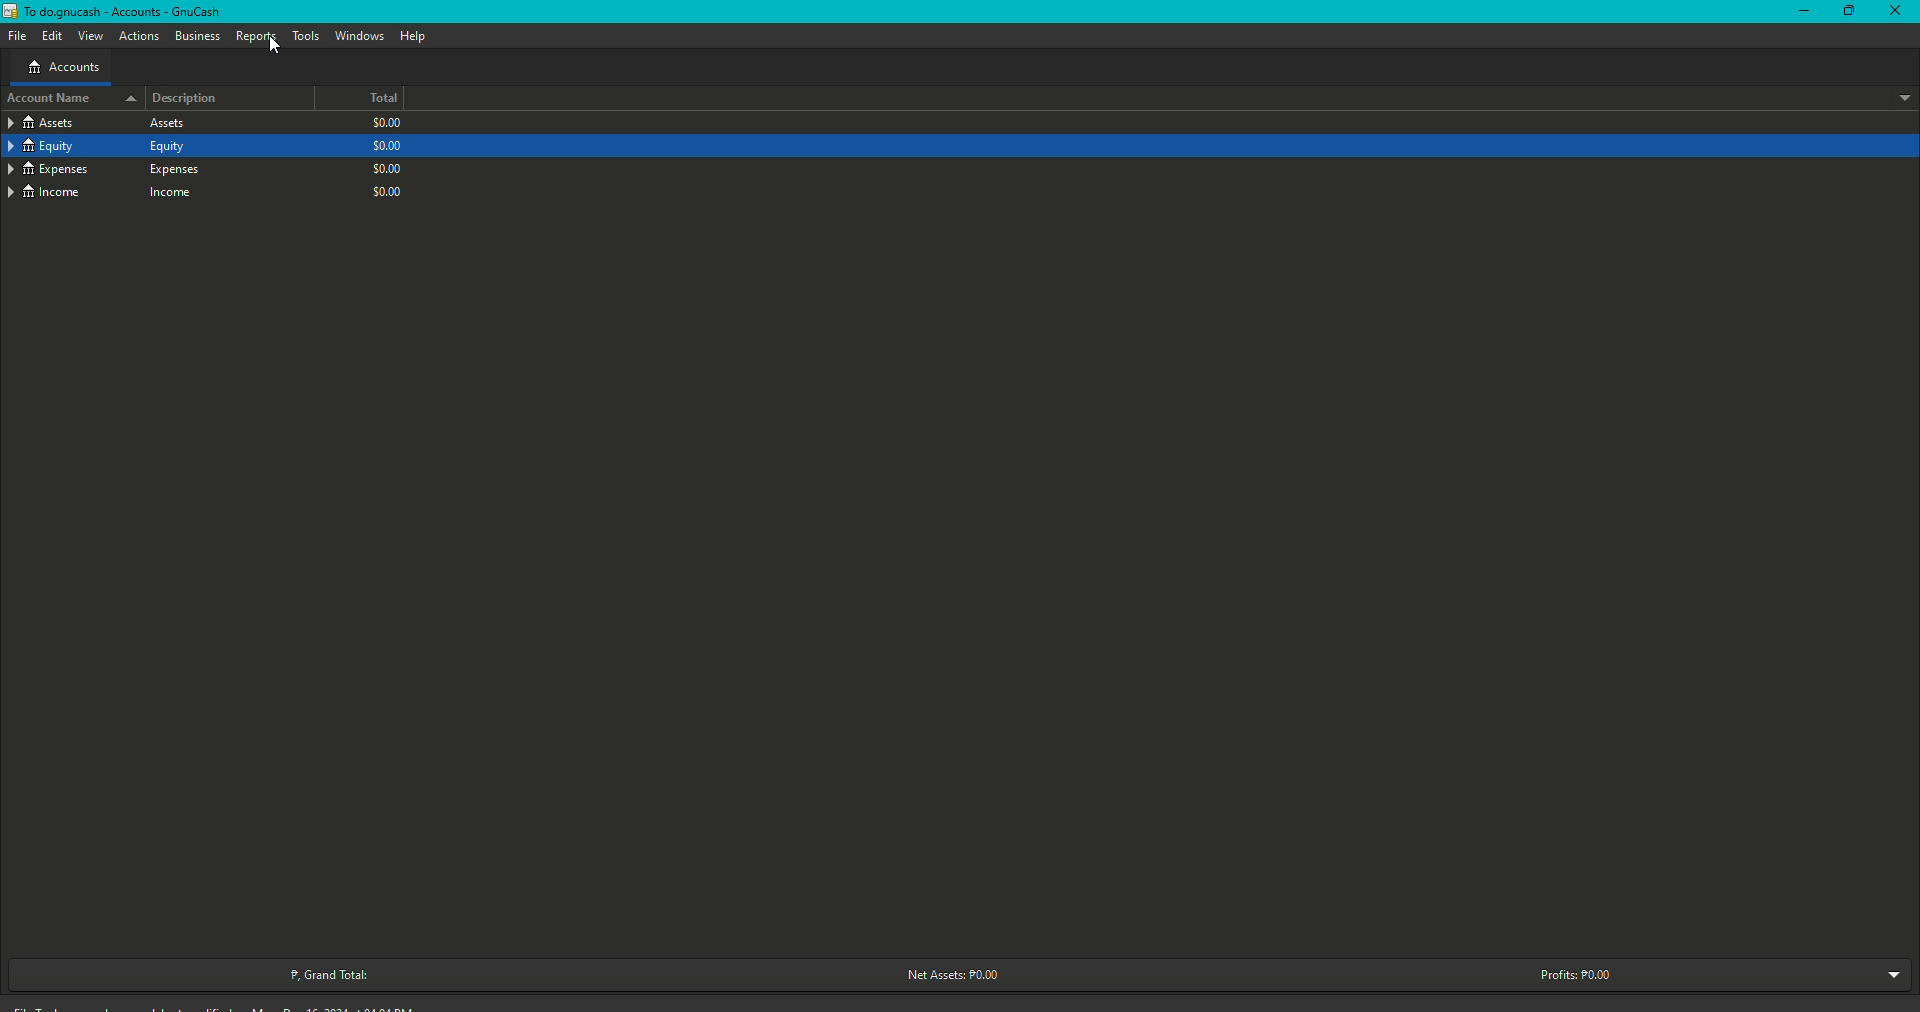 This screenshot has width=1920, height=1012. I want to click on Profits, so click(1581, 975).